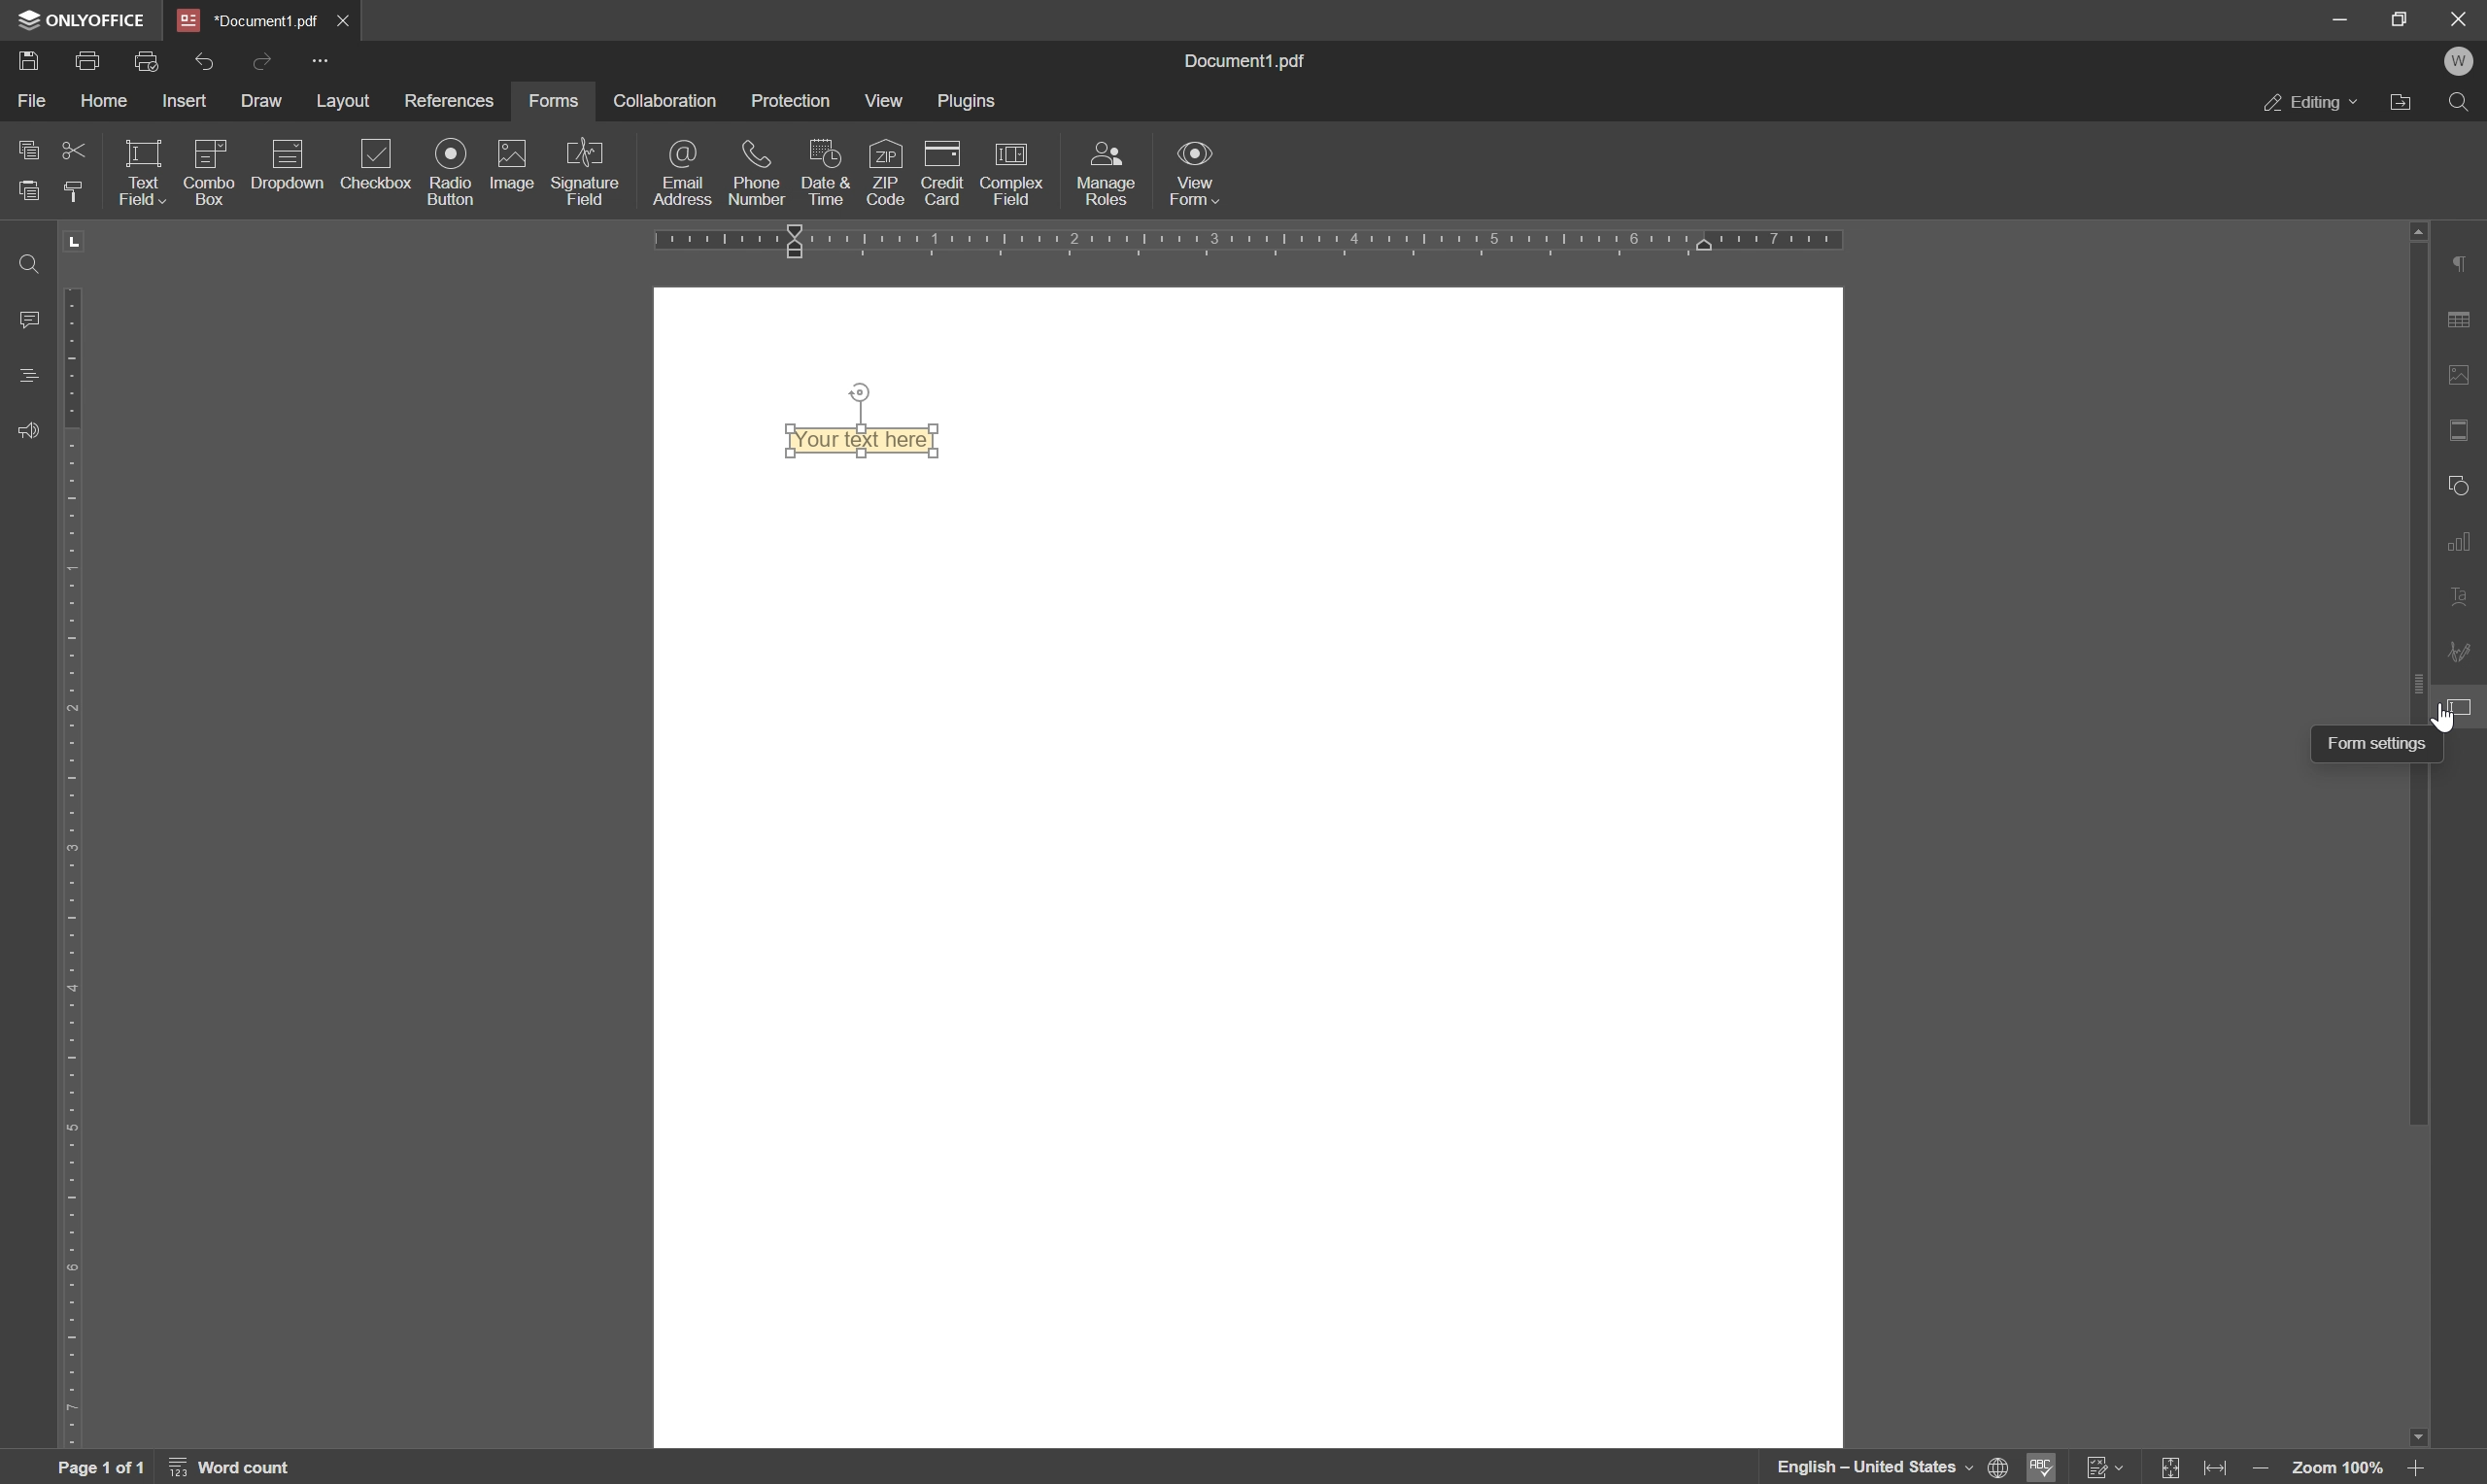 This screenshot has height=1484, width=2487. Describe the element at coordinates (447, 171) in the screenshot. I see `radio button` at that location.